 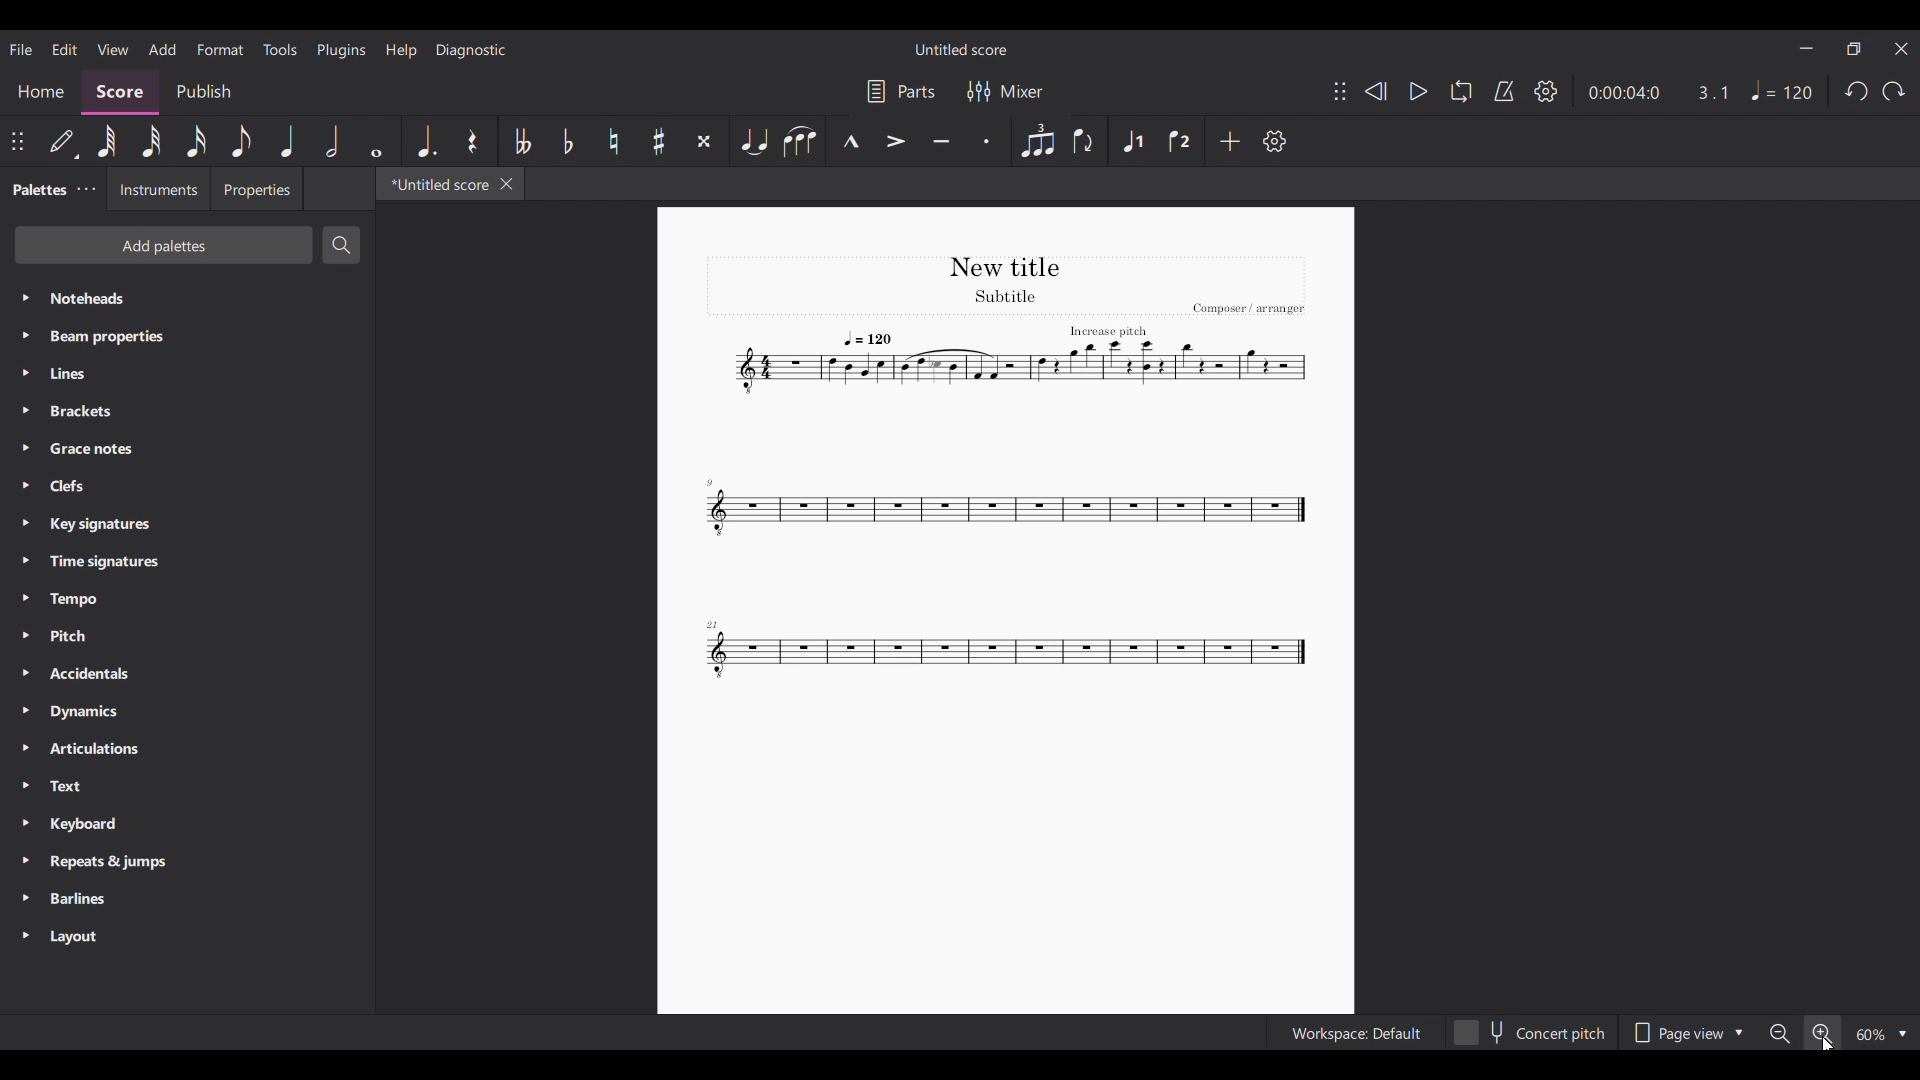 I want to click on Home section, so click(x=41, y=92).